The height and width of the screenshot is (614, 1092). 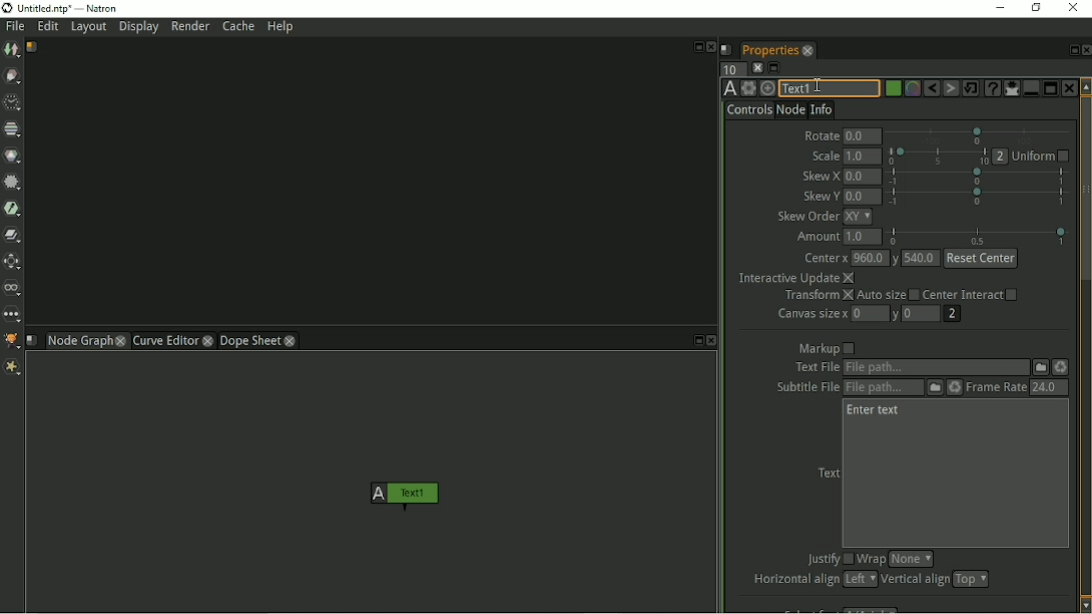 I want to click on 0.0, so click(x=863, y=137).